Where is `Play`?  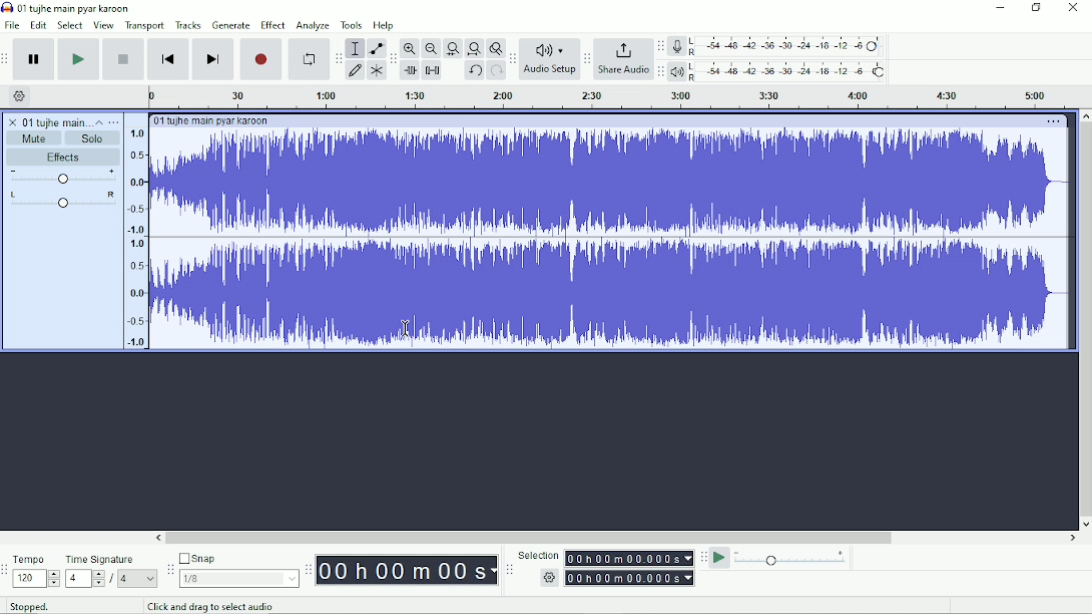 Play is located at coordinates (79, 59).